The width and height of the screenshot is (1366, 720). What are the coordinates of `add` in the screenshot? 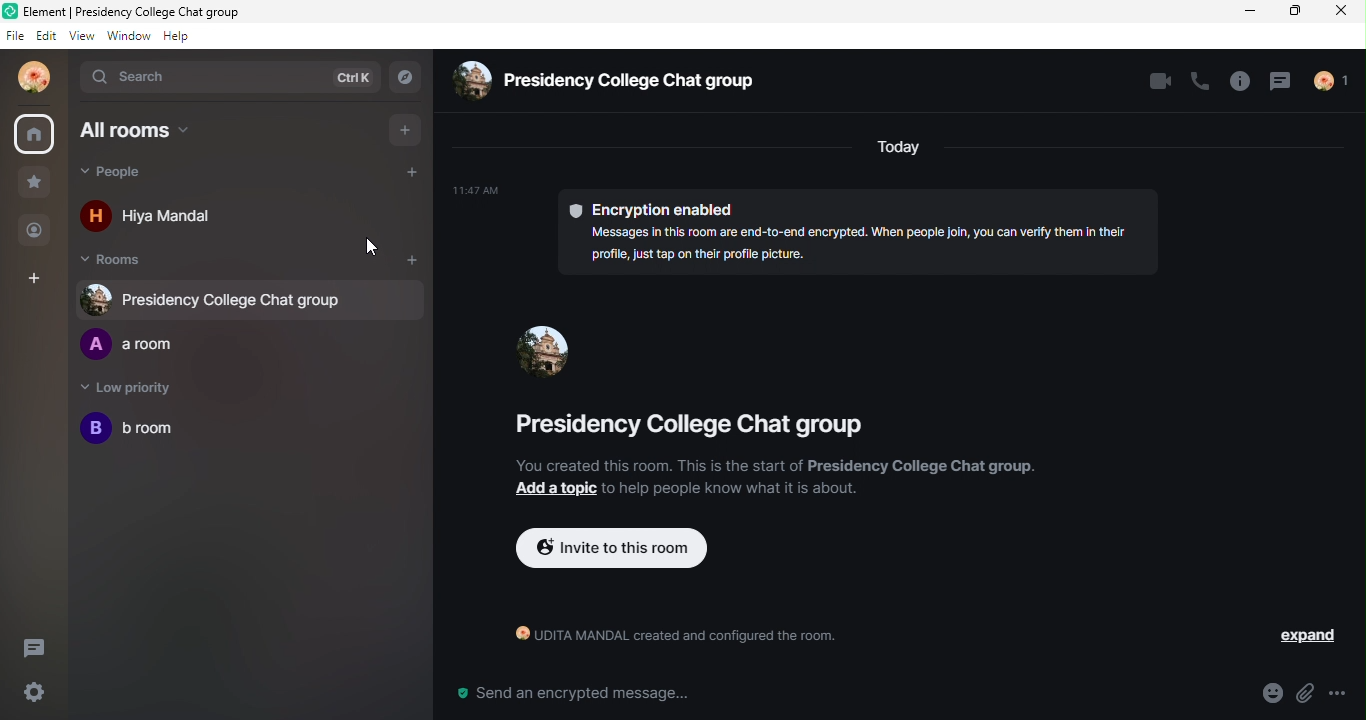 It's located at (413, 260).